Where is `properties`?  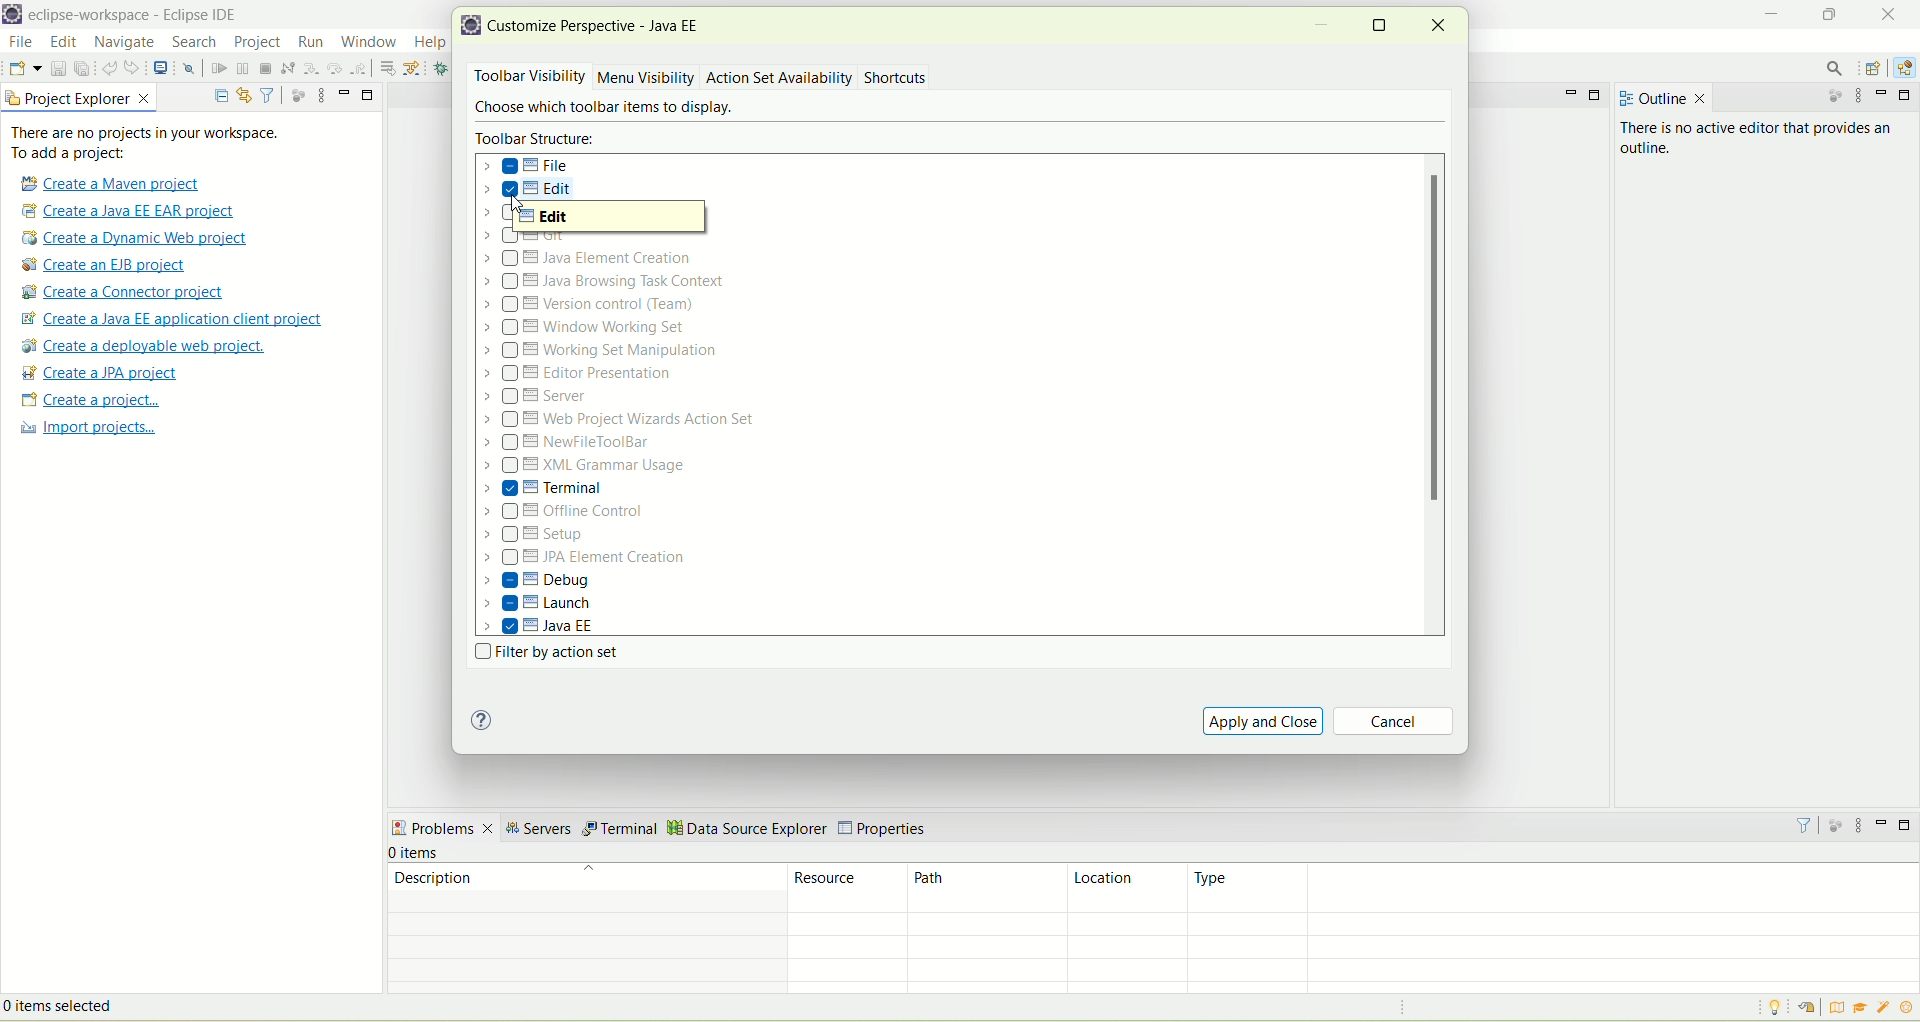
properties is located at coordinates (887, 824).